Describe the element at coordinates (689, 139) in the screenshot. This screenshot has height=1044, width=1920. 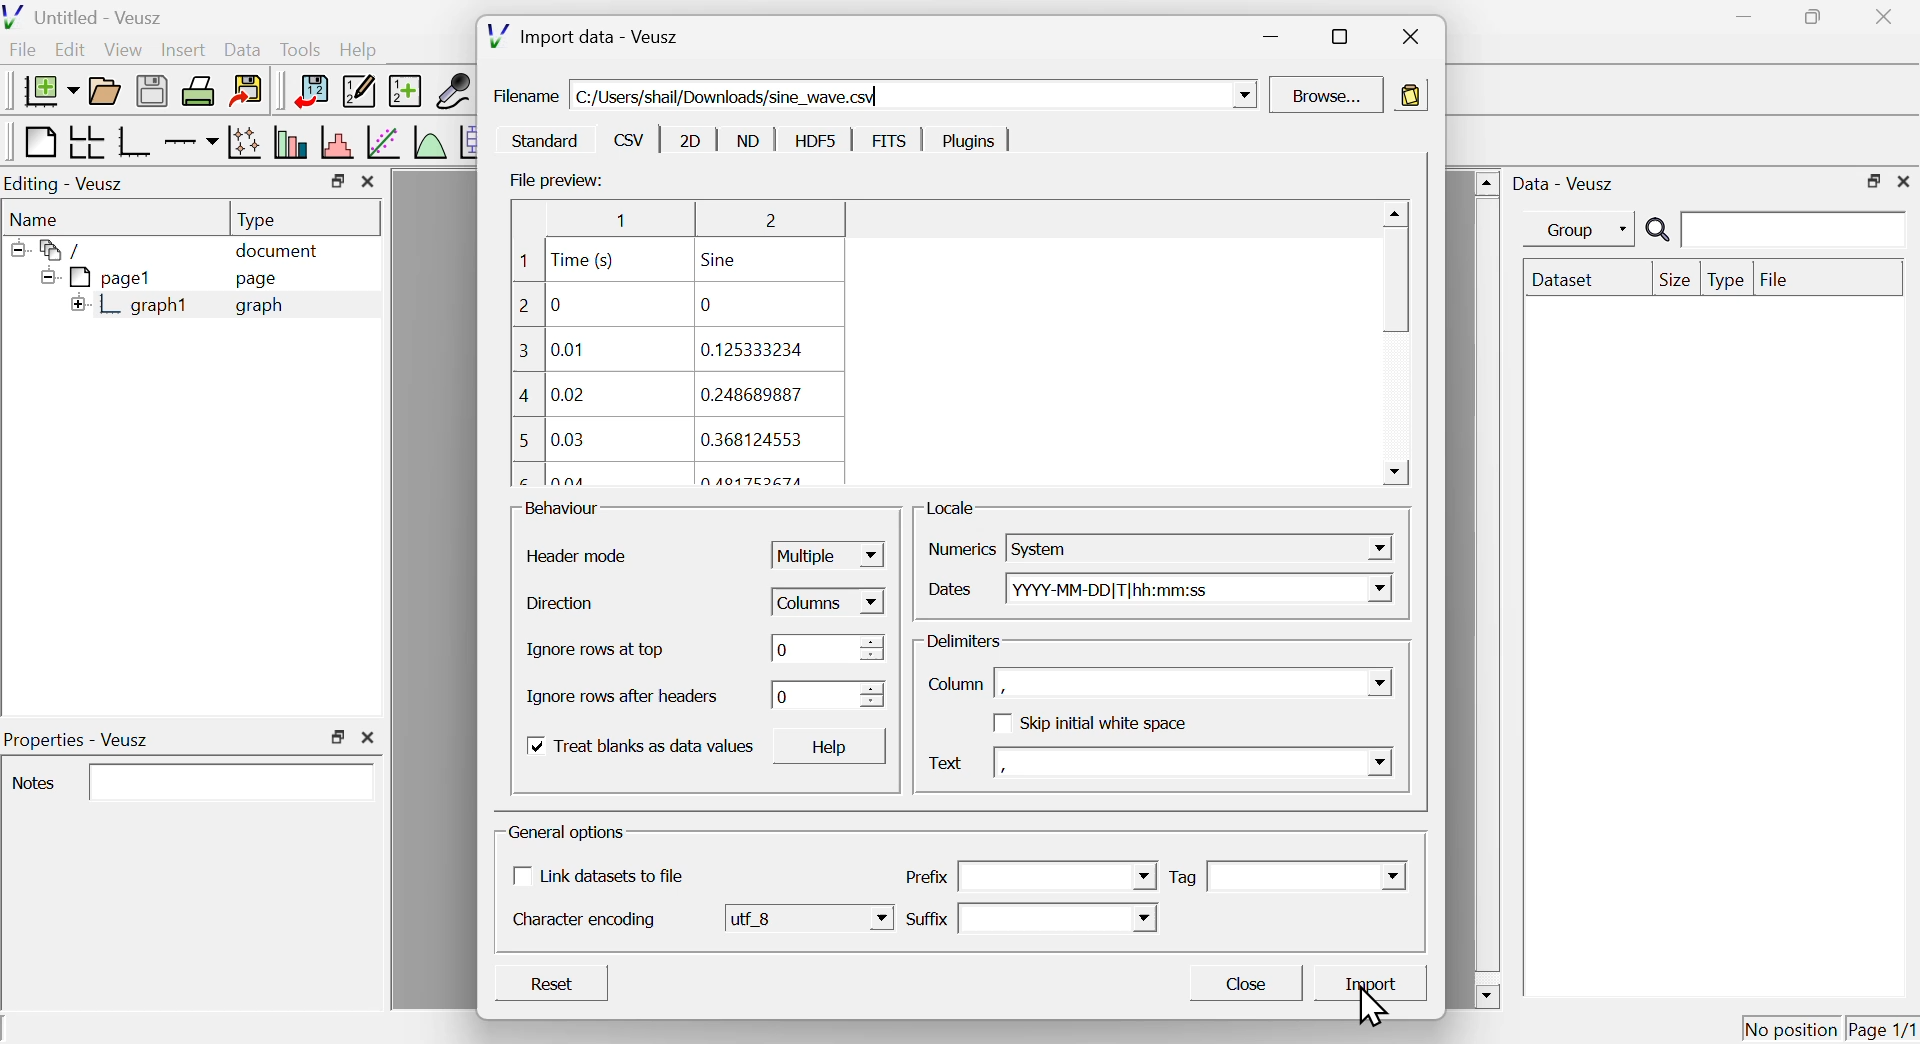
I see `2D` at that location.